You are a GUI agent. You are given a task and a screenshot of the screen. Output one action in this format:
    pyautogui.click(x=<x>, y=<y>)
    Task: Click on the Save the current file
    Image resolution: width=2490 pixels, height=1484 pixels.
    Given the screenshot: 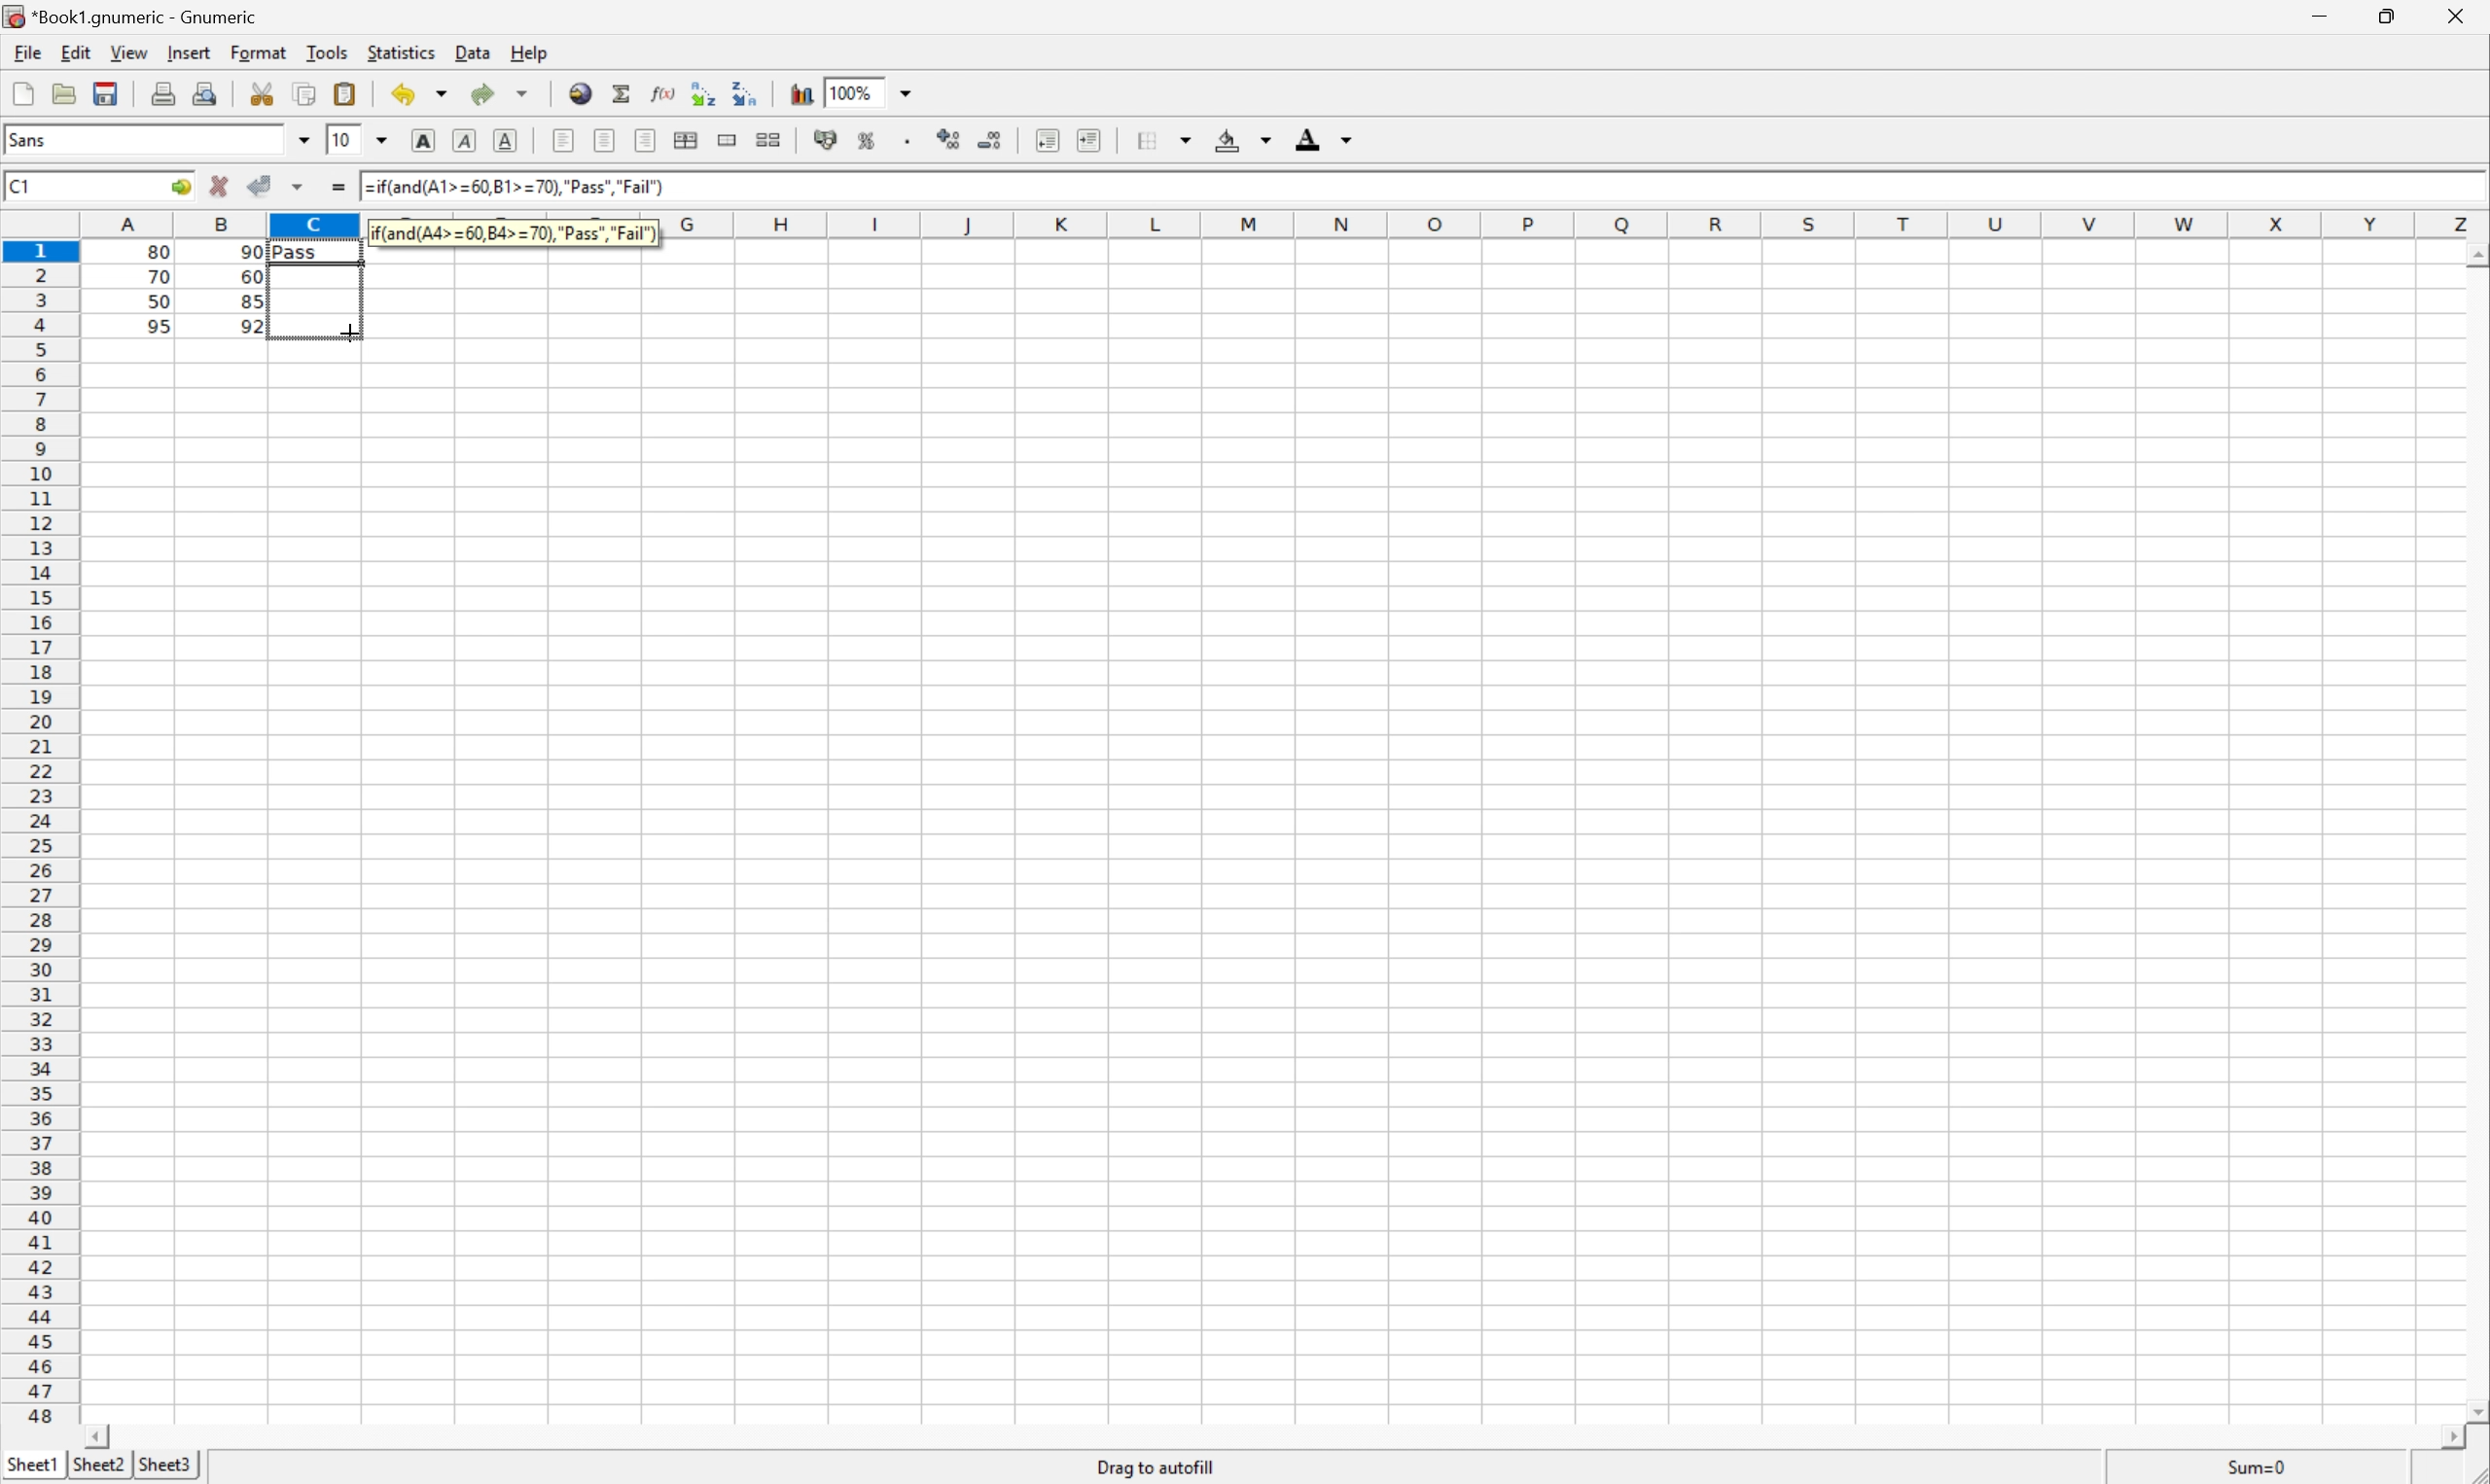 What is the action you would take?
    pyautogui.click(x=104, y=91)
    